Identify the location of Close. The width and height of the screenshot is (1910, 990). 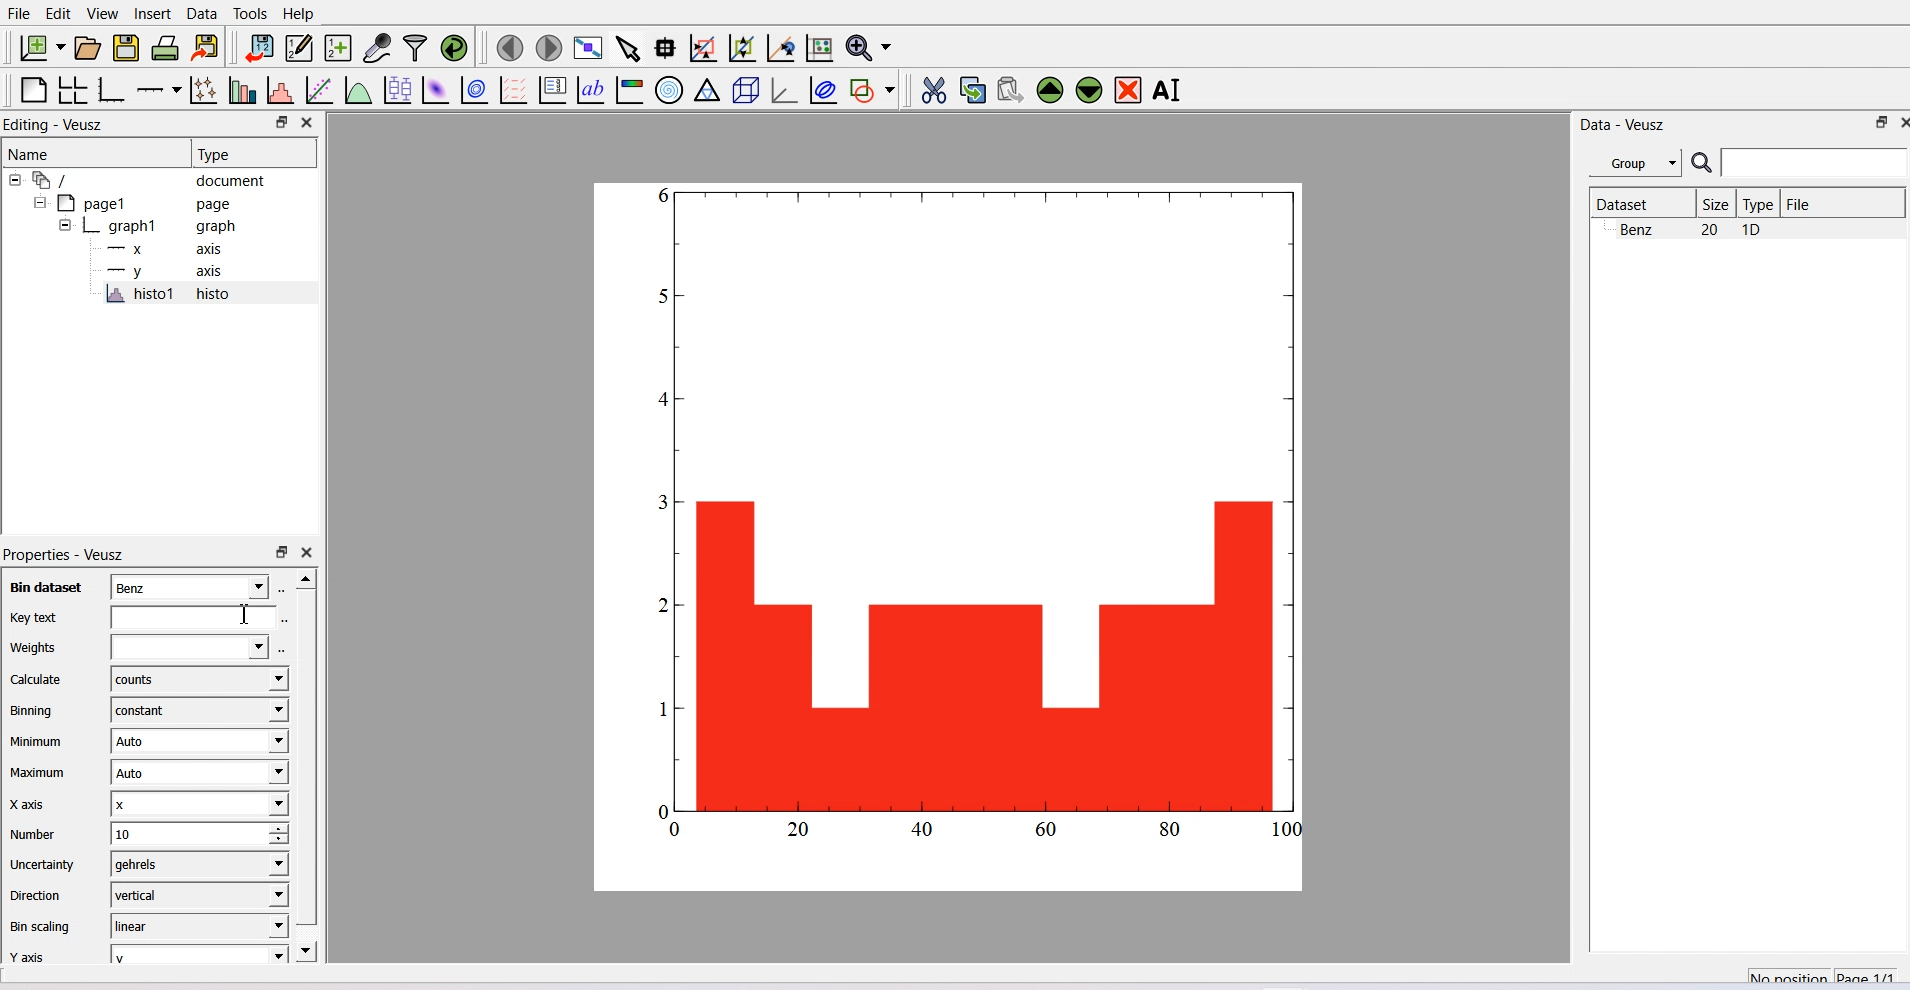
(1885, 123).